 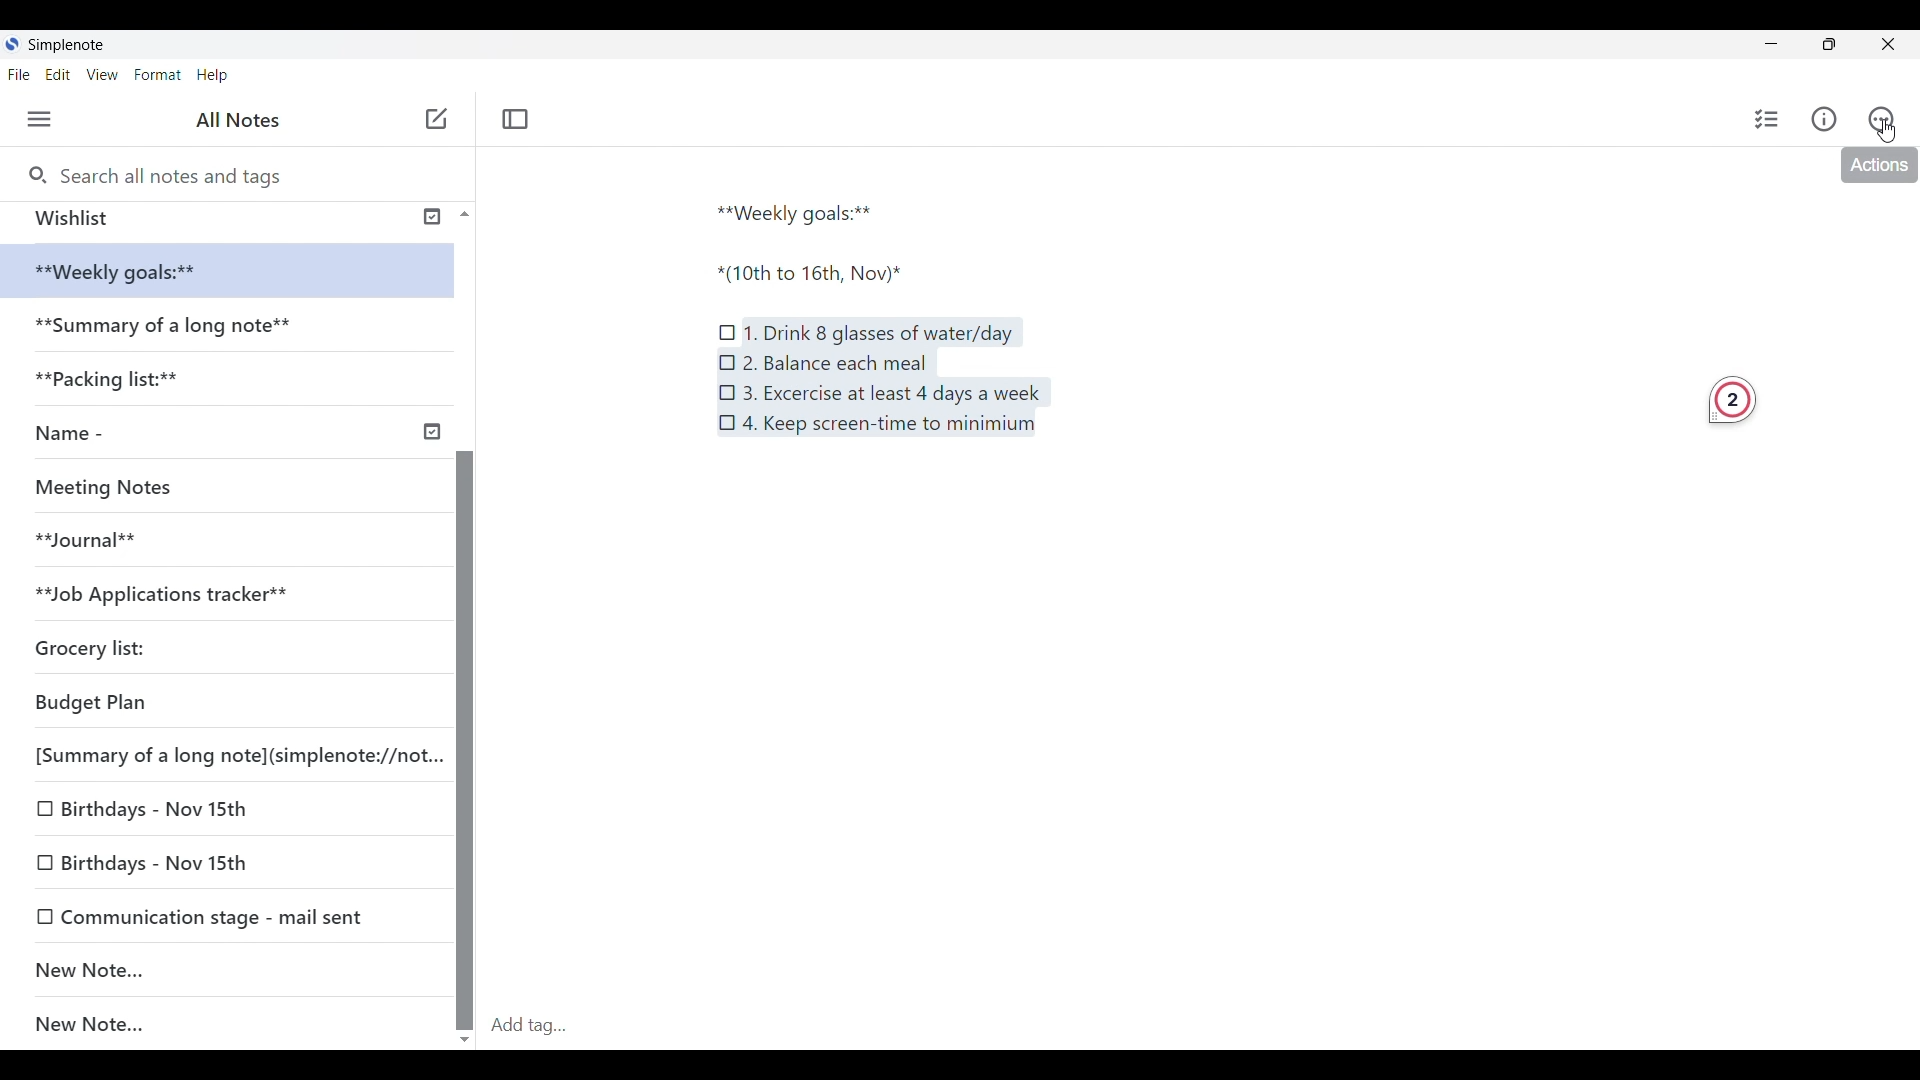 What do you see at coordinates (1877, 167) in the screenshot?
I see `Actions` at bounding box center [1877, 167].